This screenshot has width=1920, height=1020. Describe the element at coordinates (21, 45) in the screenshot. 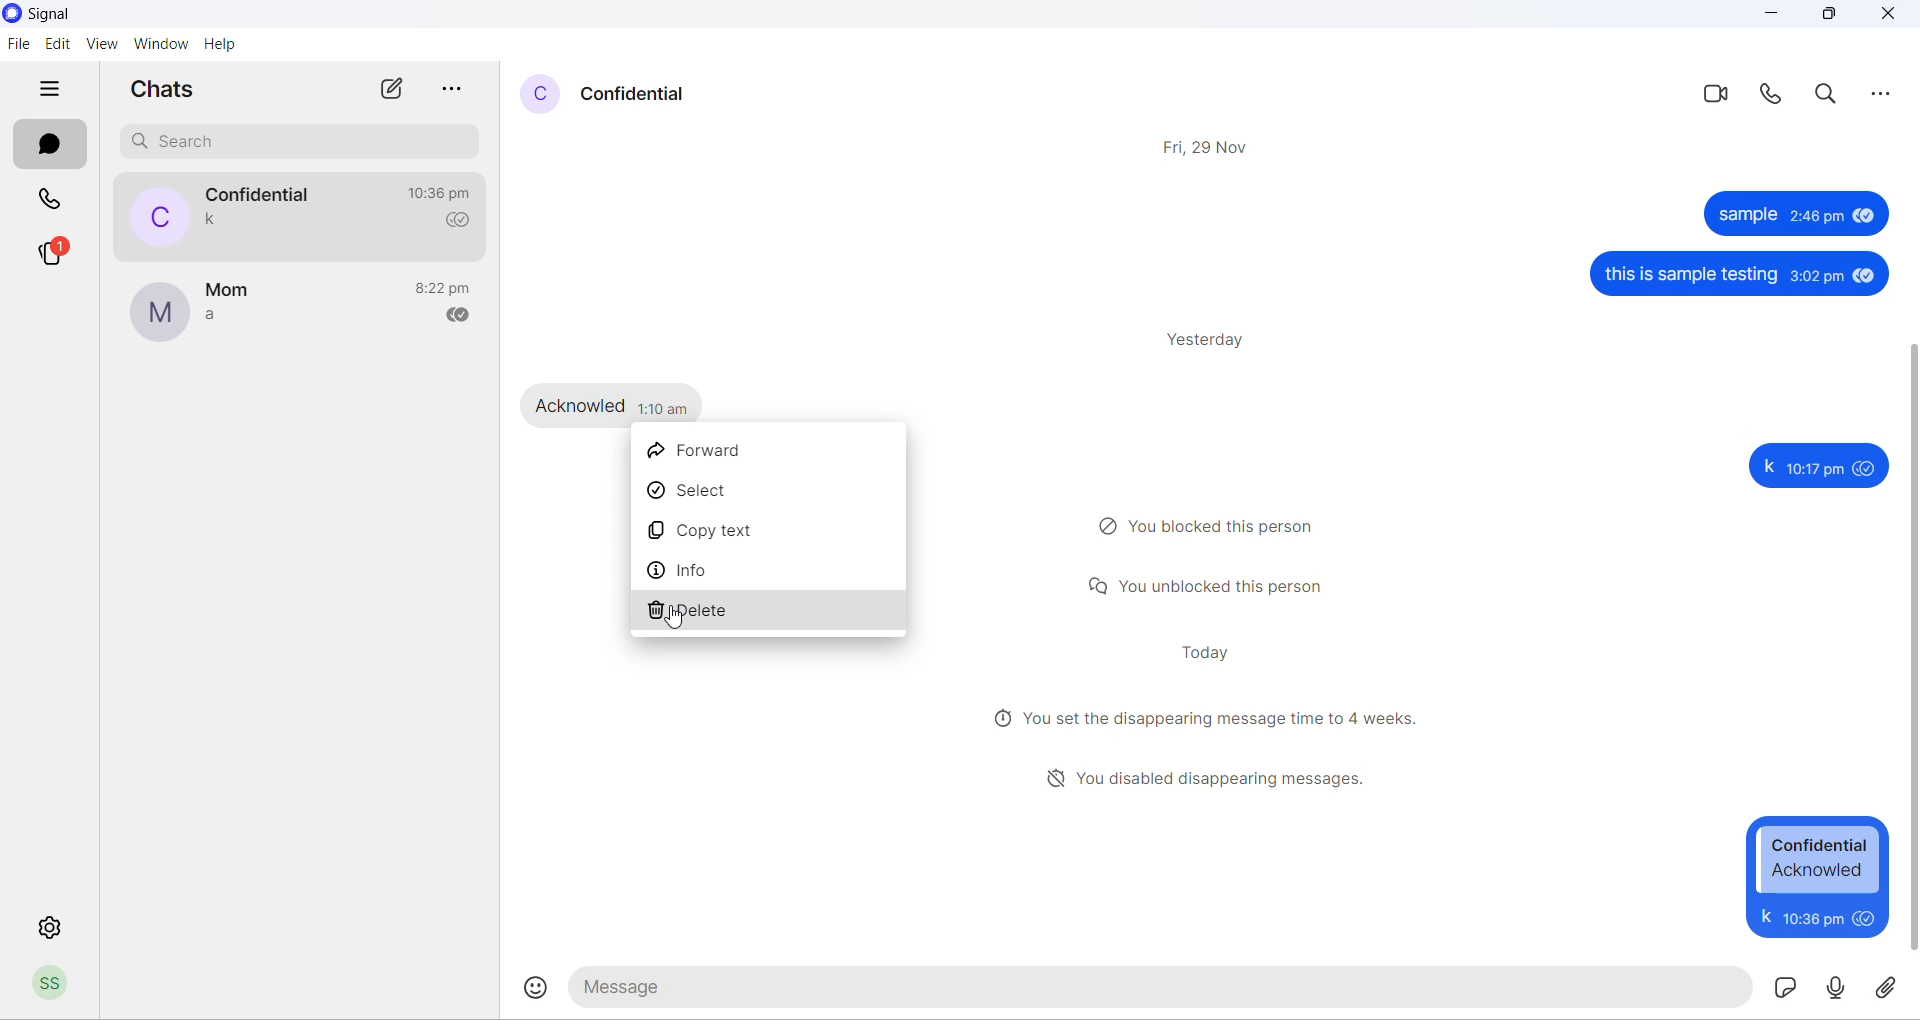

I see `file` at that location.